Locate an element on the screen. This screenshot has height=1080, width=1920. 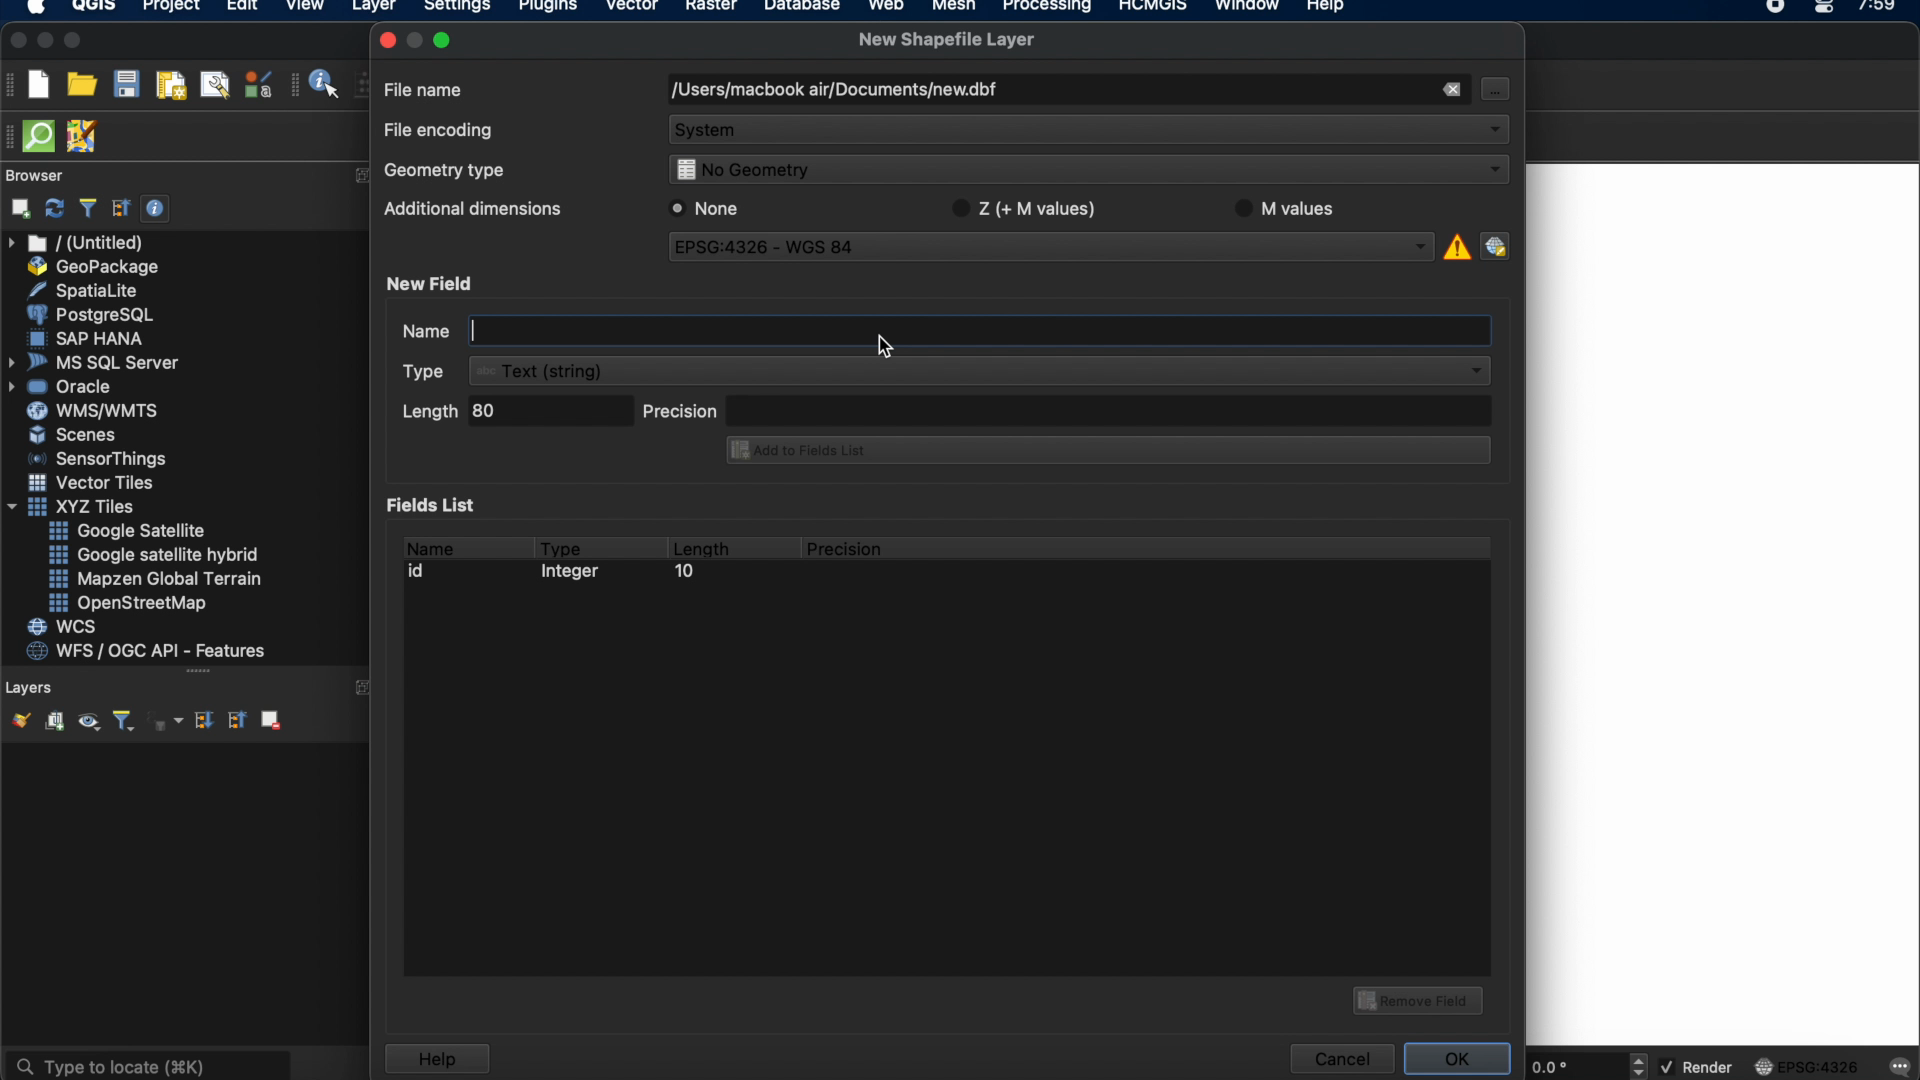
control center macOS is located at coordinates (1823, 9).